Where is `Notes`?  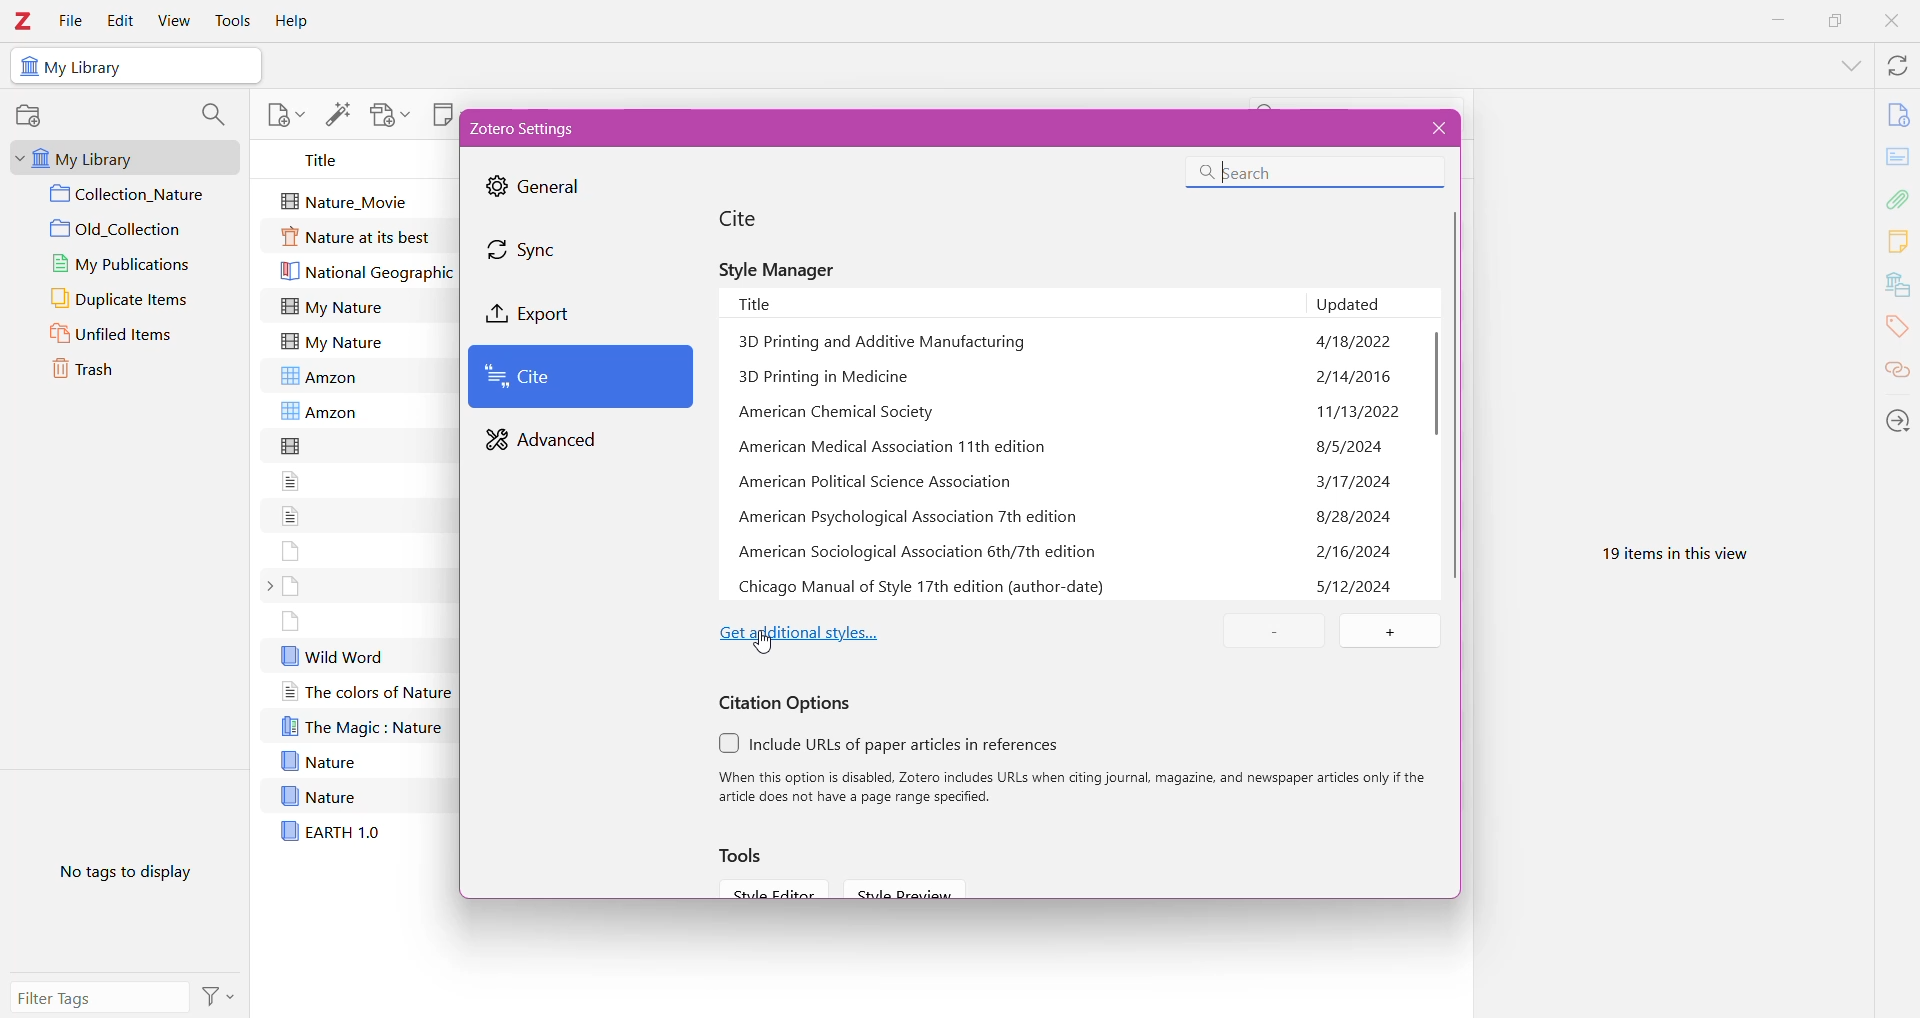 Notes is located at coordinates (1900, 243).